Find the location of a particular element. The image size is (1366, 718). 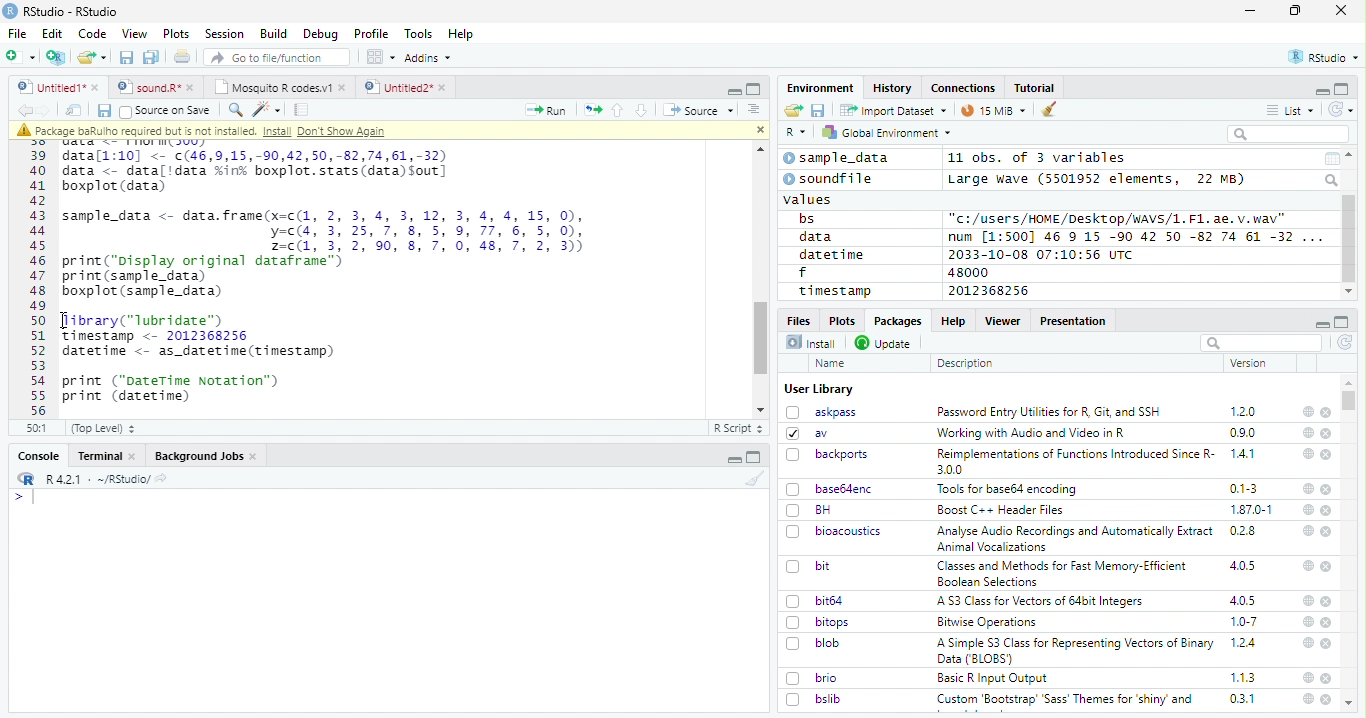

help is located at coordinates (1307, 411).